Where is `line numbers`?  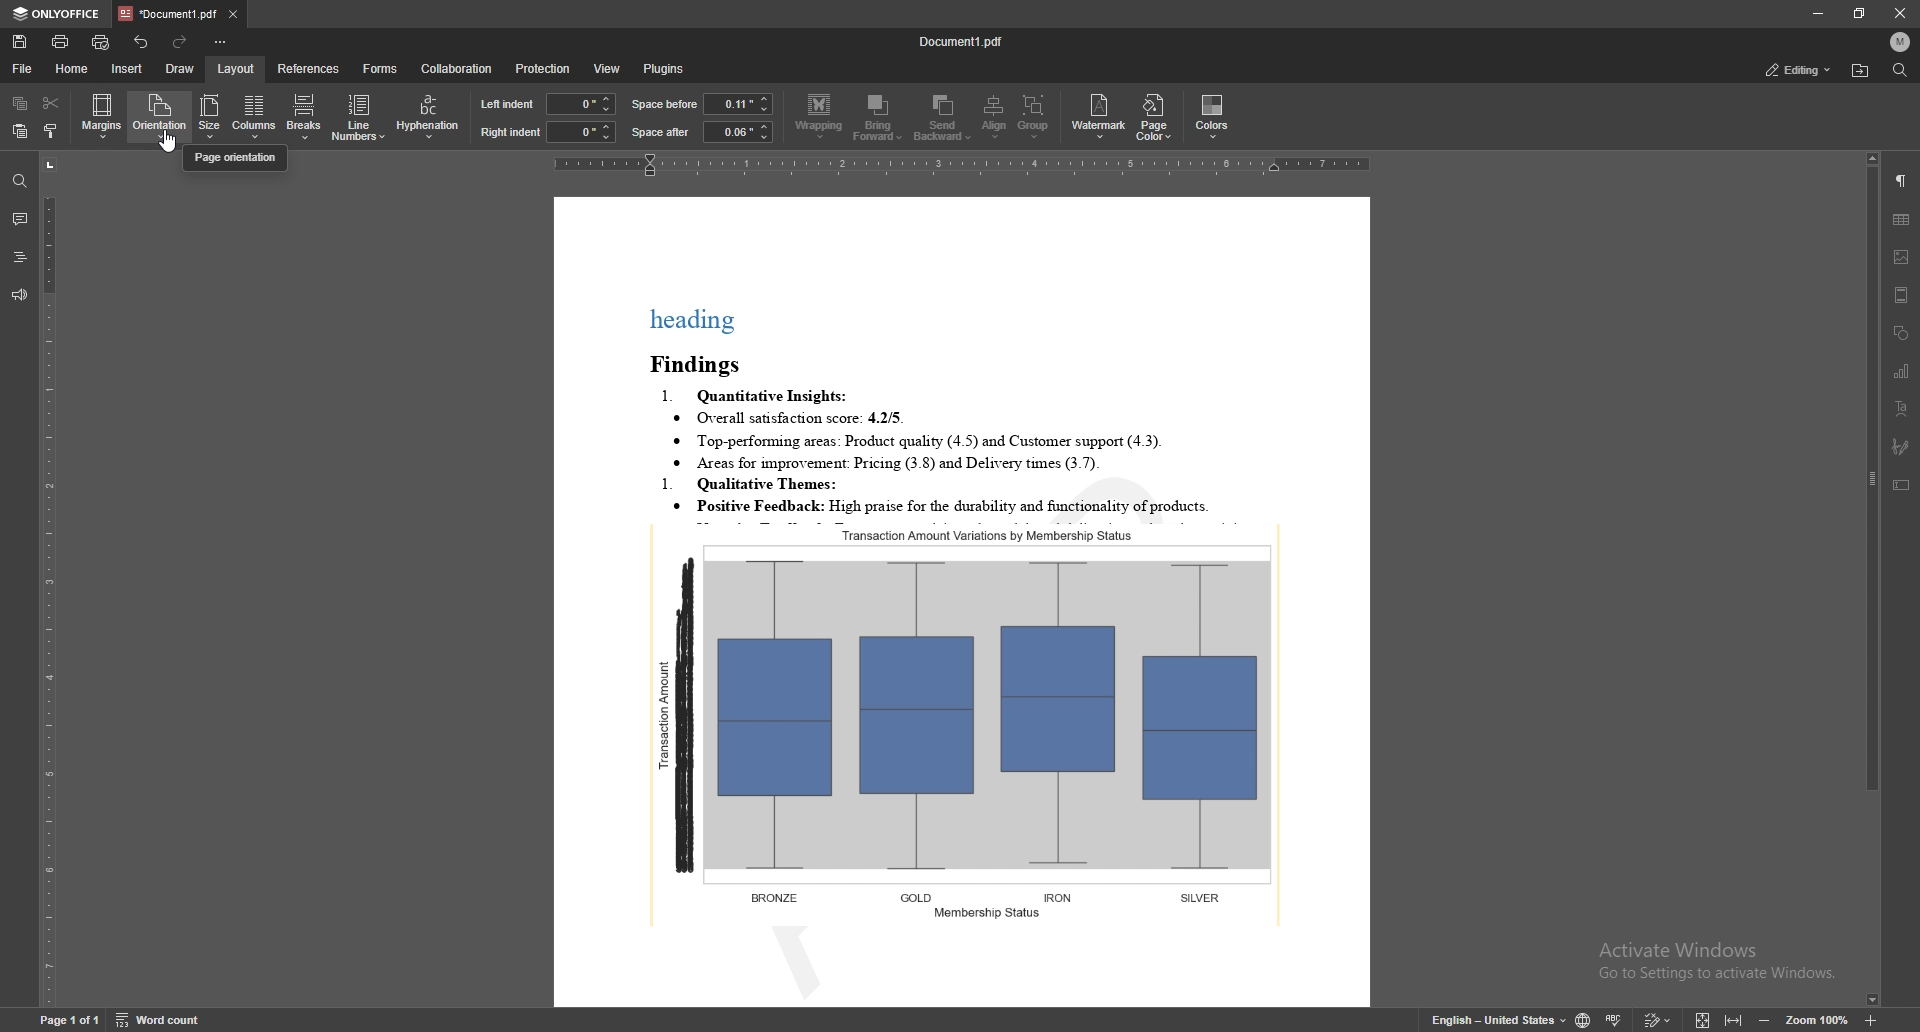 line numbers is located at coordinates (359, 117).